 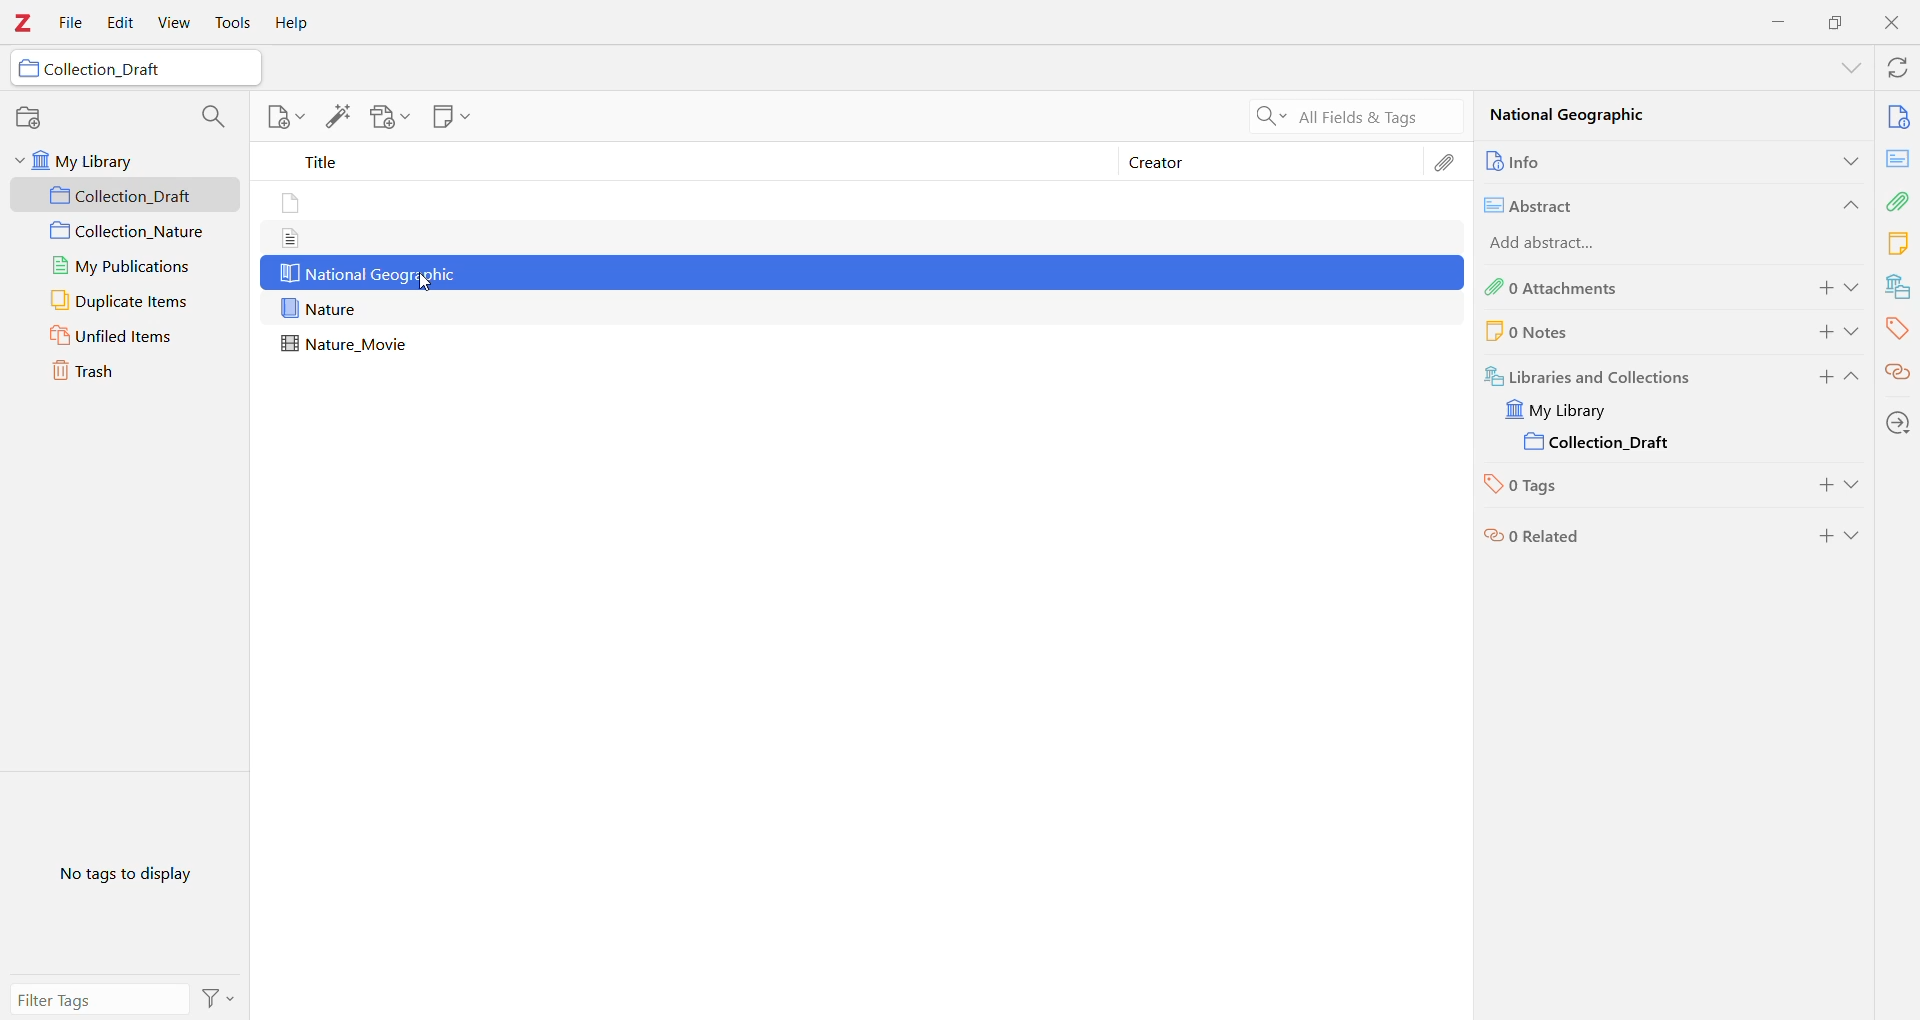 What do you see at coordinates (1596, 332) in the screenshot?
I see `0 Notes` at bounding box center [1596, 332].